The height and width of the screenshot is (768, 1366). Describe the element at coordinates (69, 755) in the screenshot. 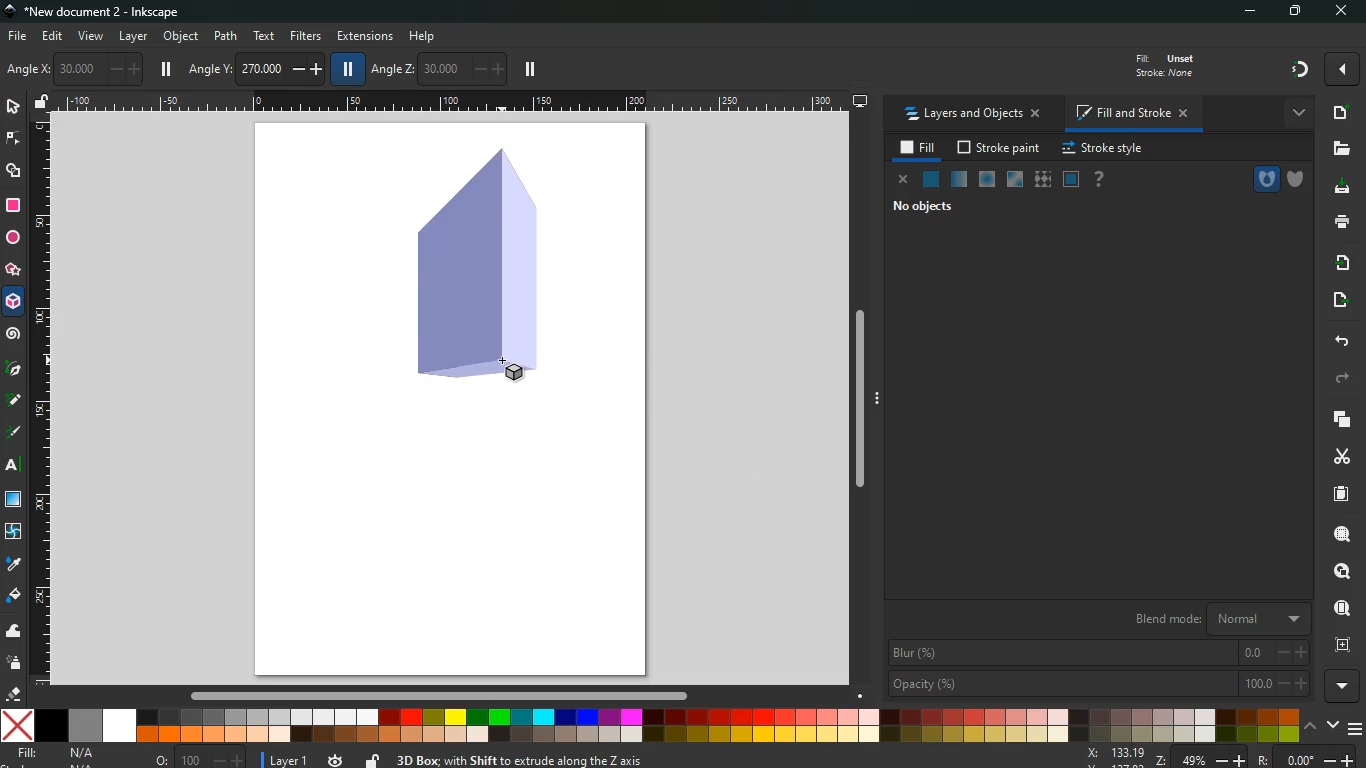

I see `fill` at that location.